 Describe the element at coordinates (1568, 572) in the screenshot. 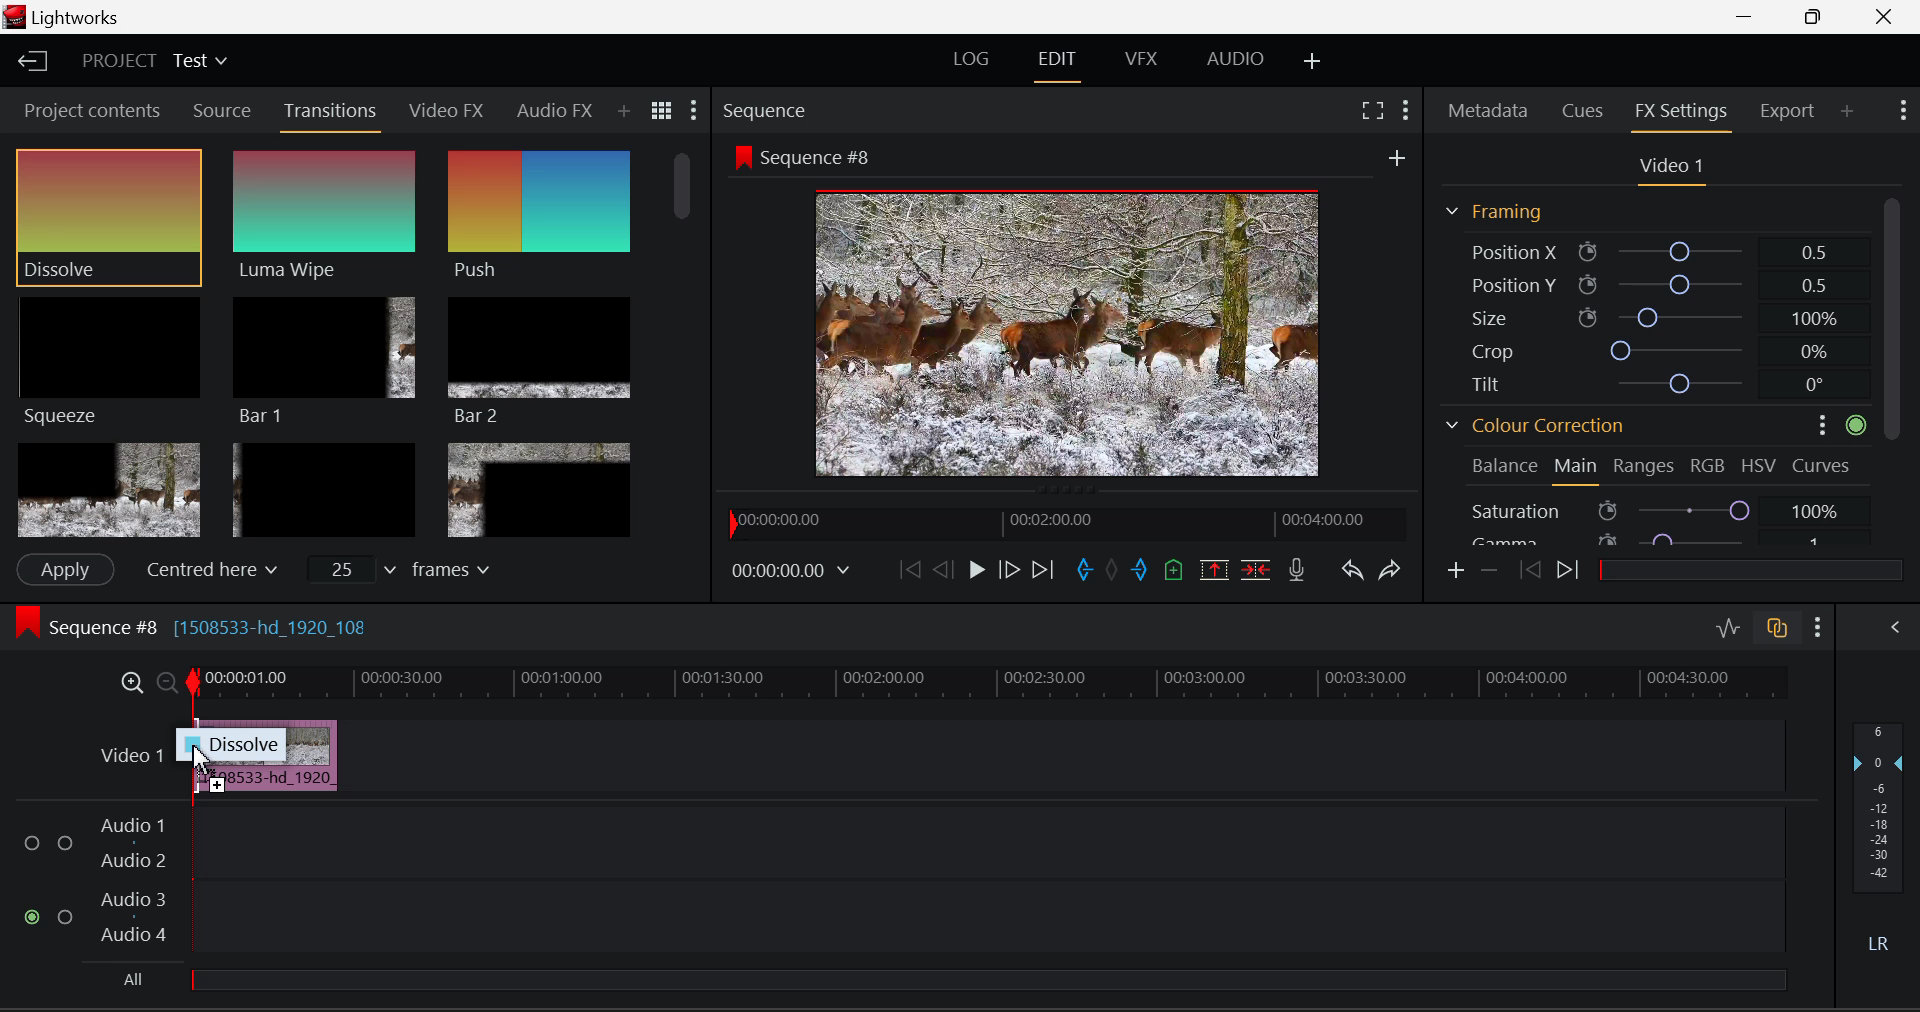

I see `Next keyframe` at that location.